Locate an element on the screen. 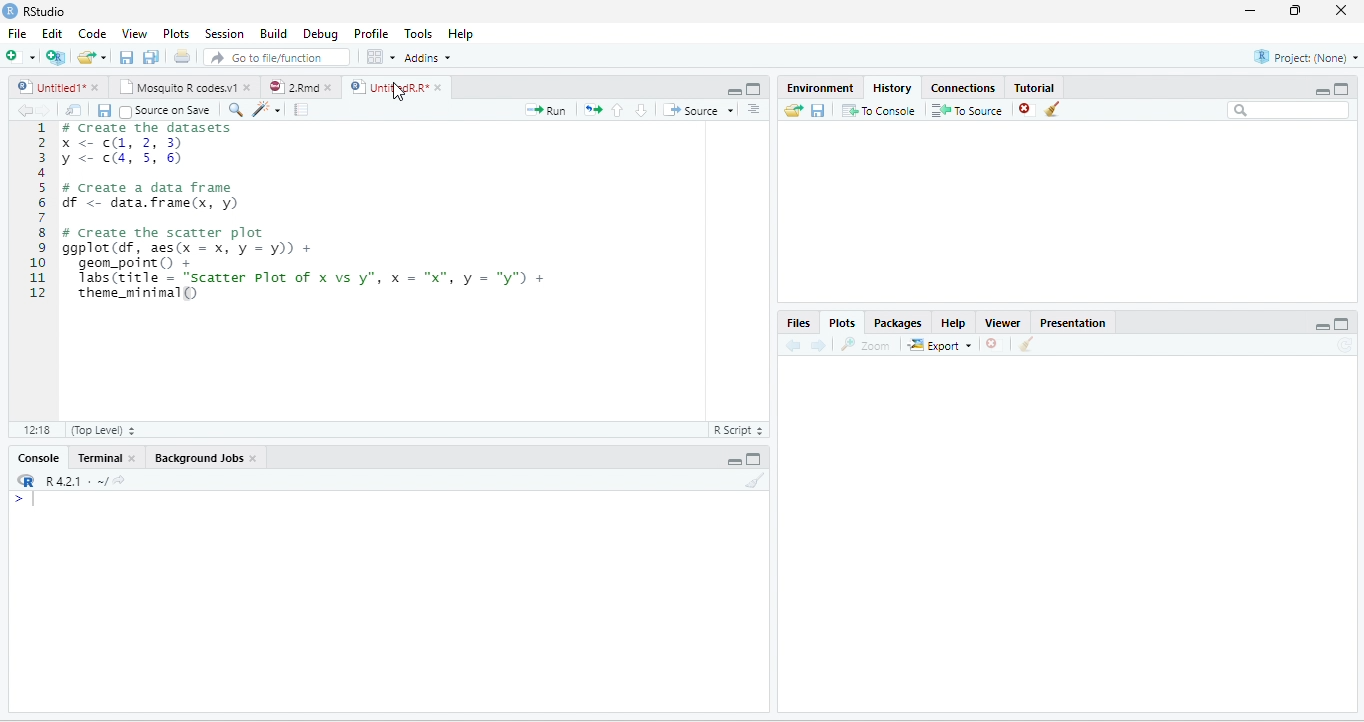 The image size is (1364, 722). Code tools is located at coordinates (268, 110).